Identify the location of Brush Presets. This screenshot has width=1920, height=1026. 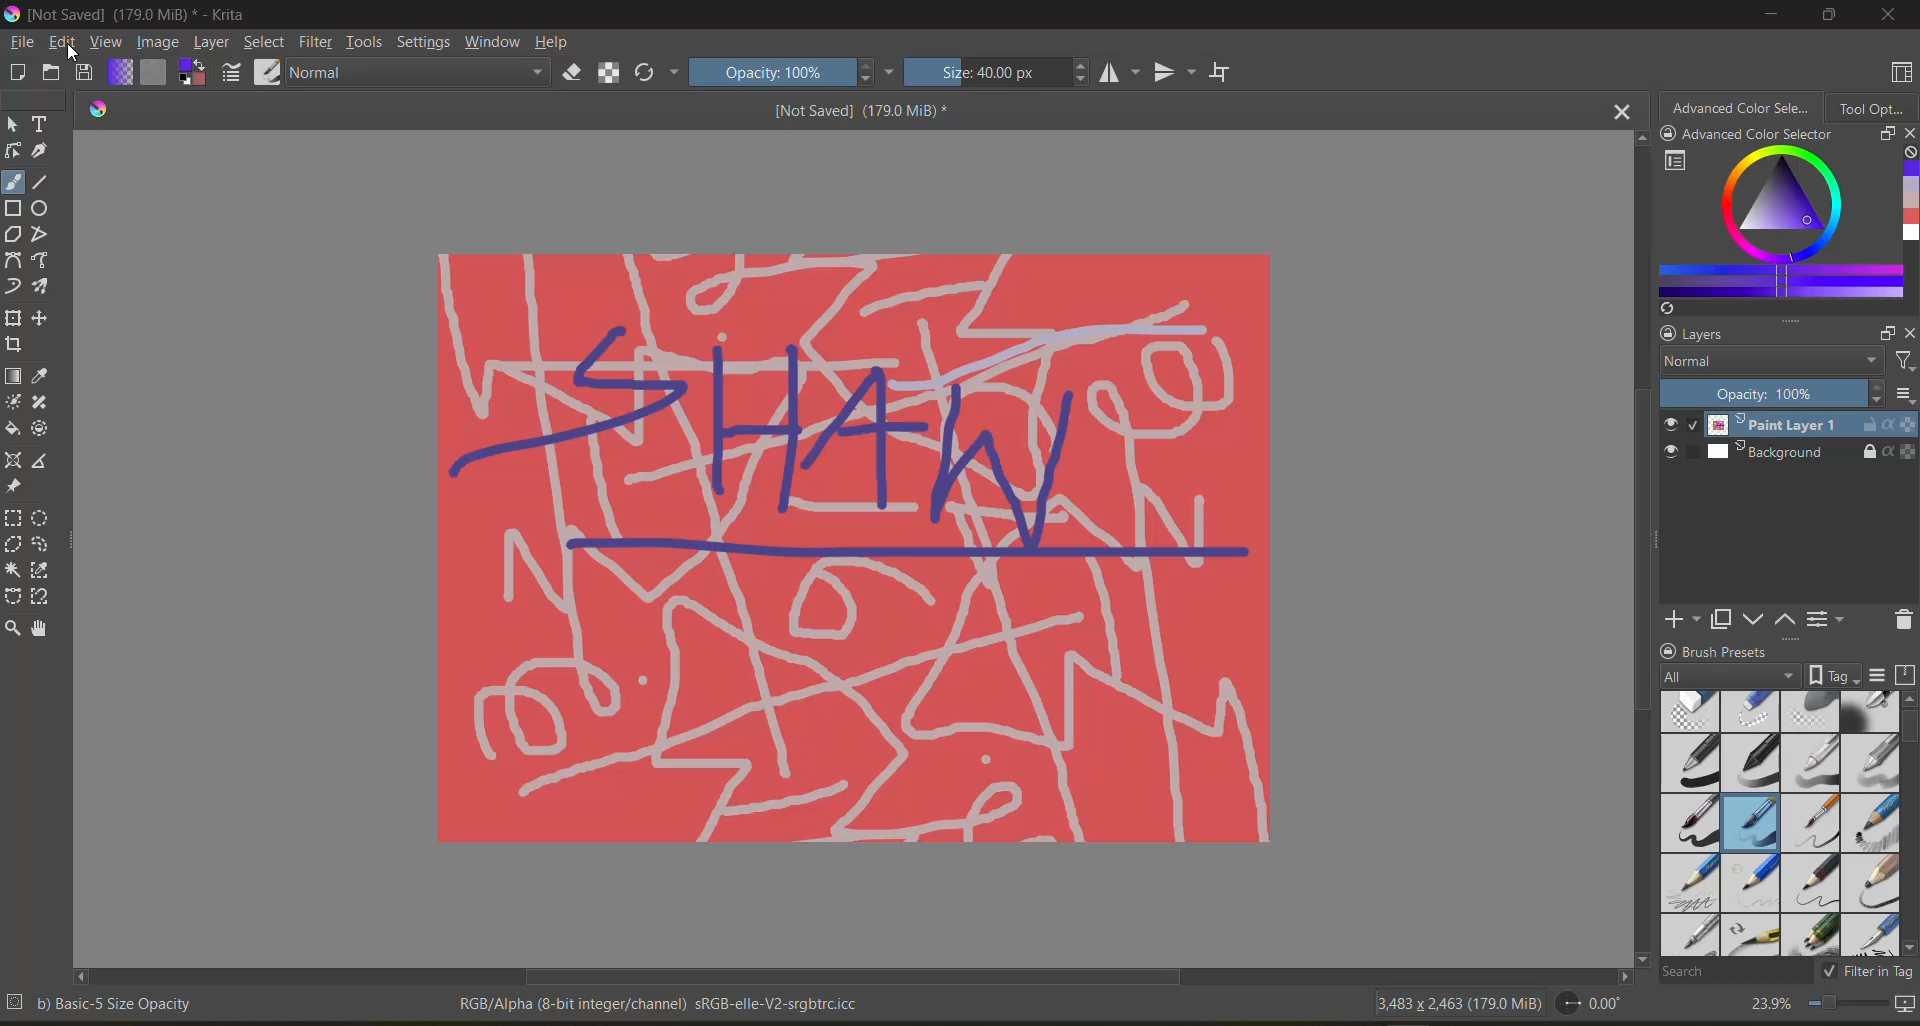
(1729, 650).